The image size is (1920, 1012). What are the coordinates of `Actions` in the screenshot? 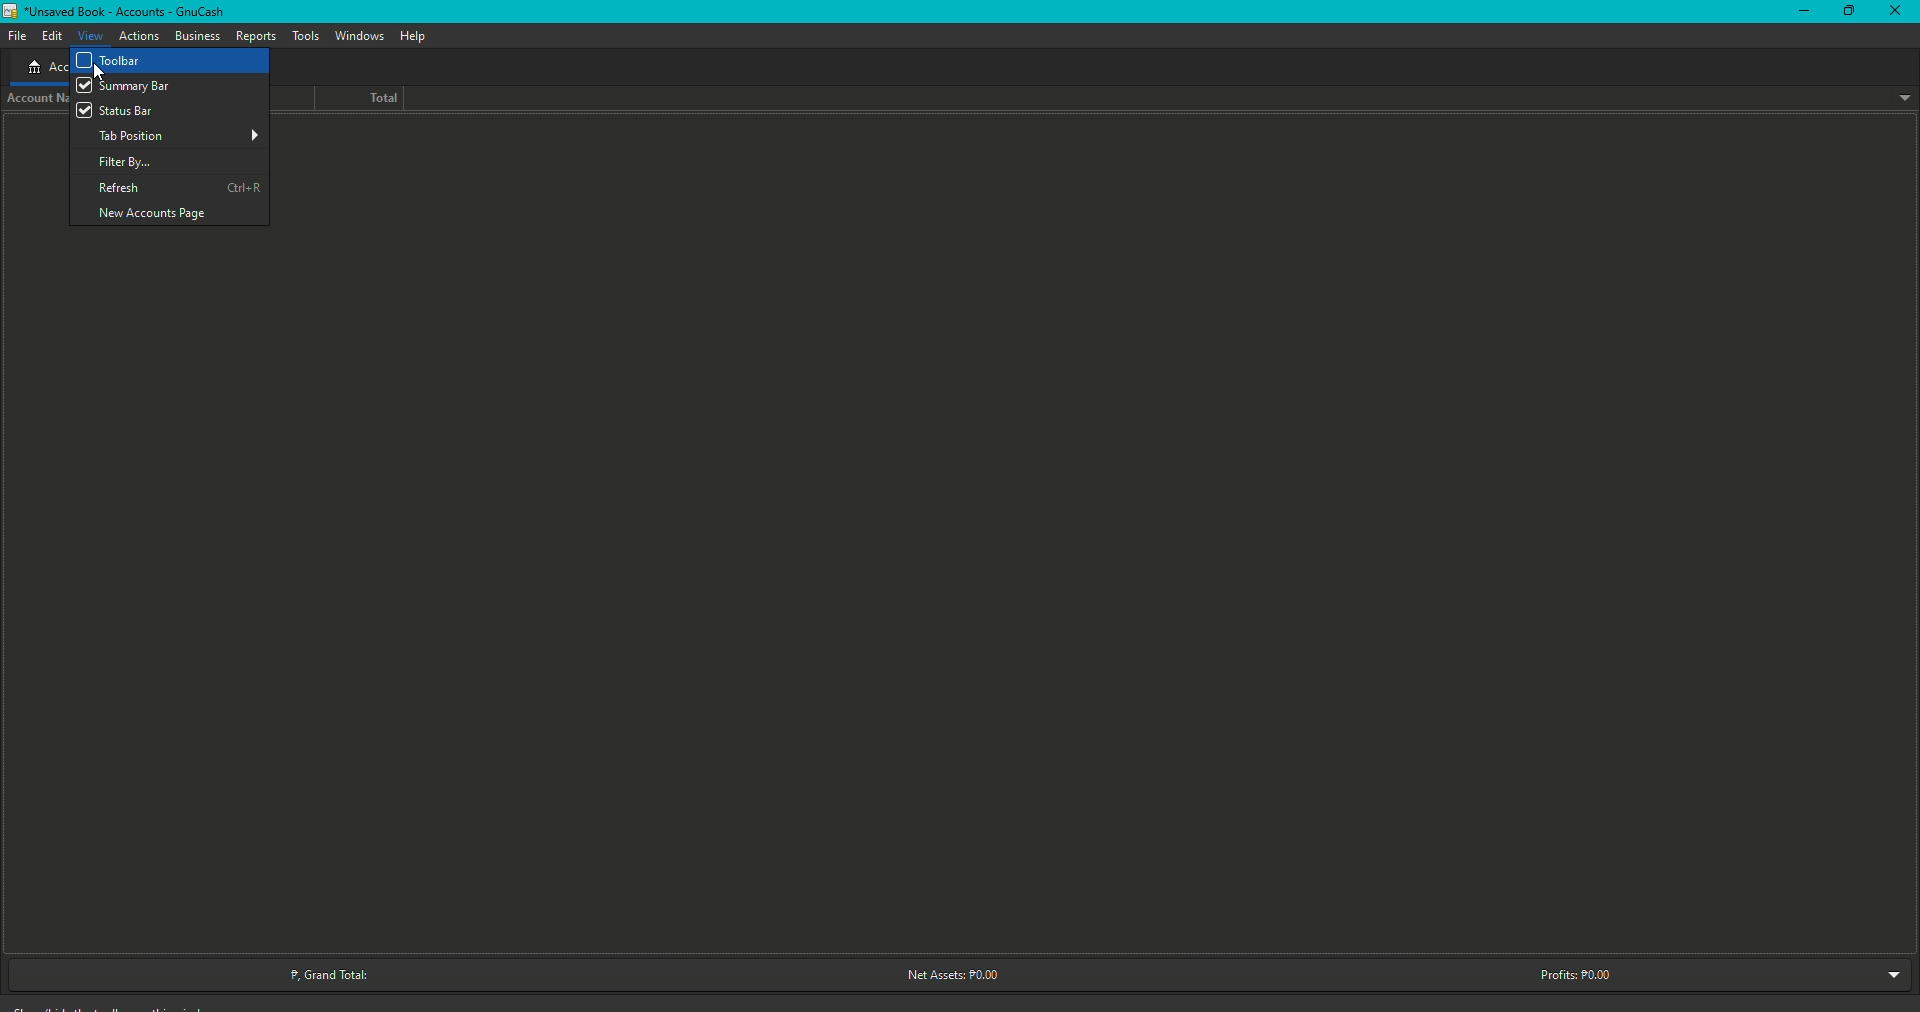 It's located at (137, 35).